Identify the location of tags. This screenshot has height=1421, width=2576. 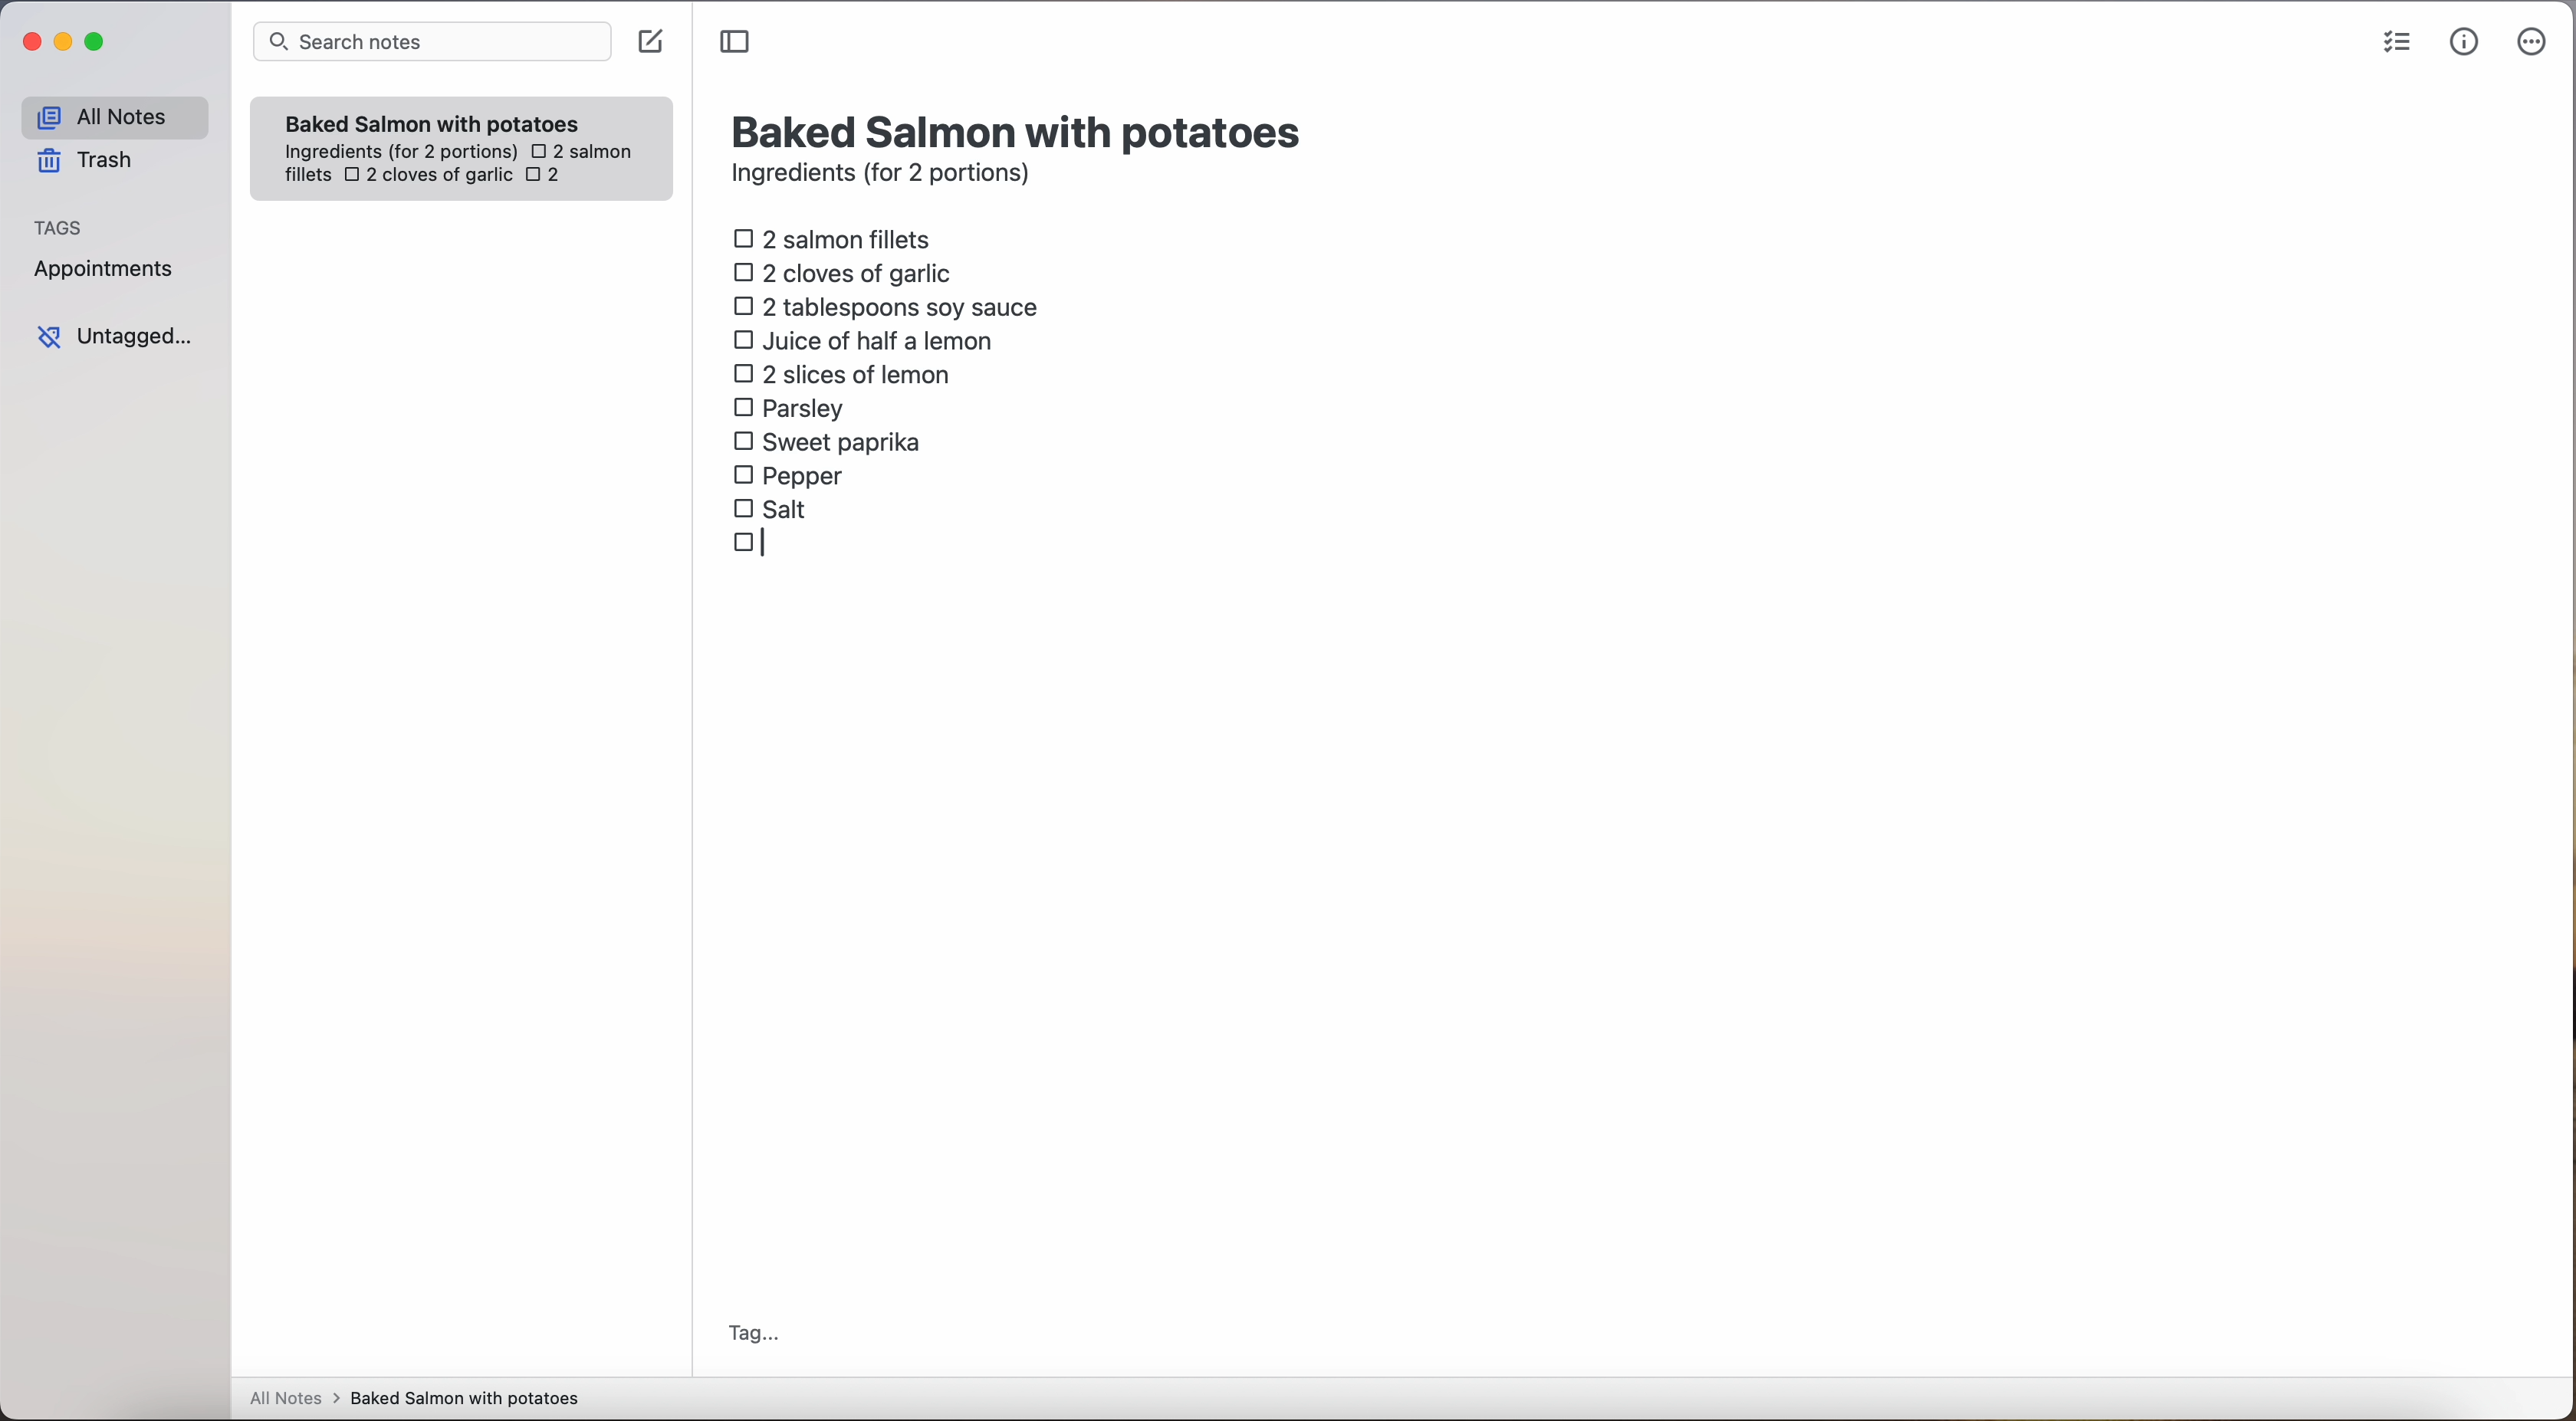
(59, 225).